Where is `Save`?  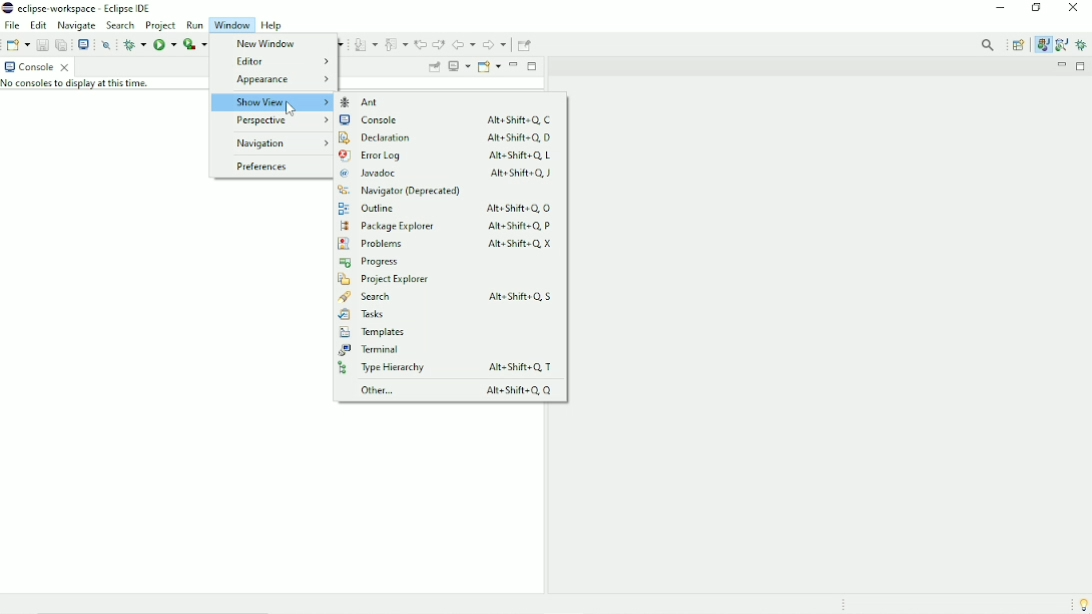
Save is located at coordinates (41, 44).